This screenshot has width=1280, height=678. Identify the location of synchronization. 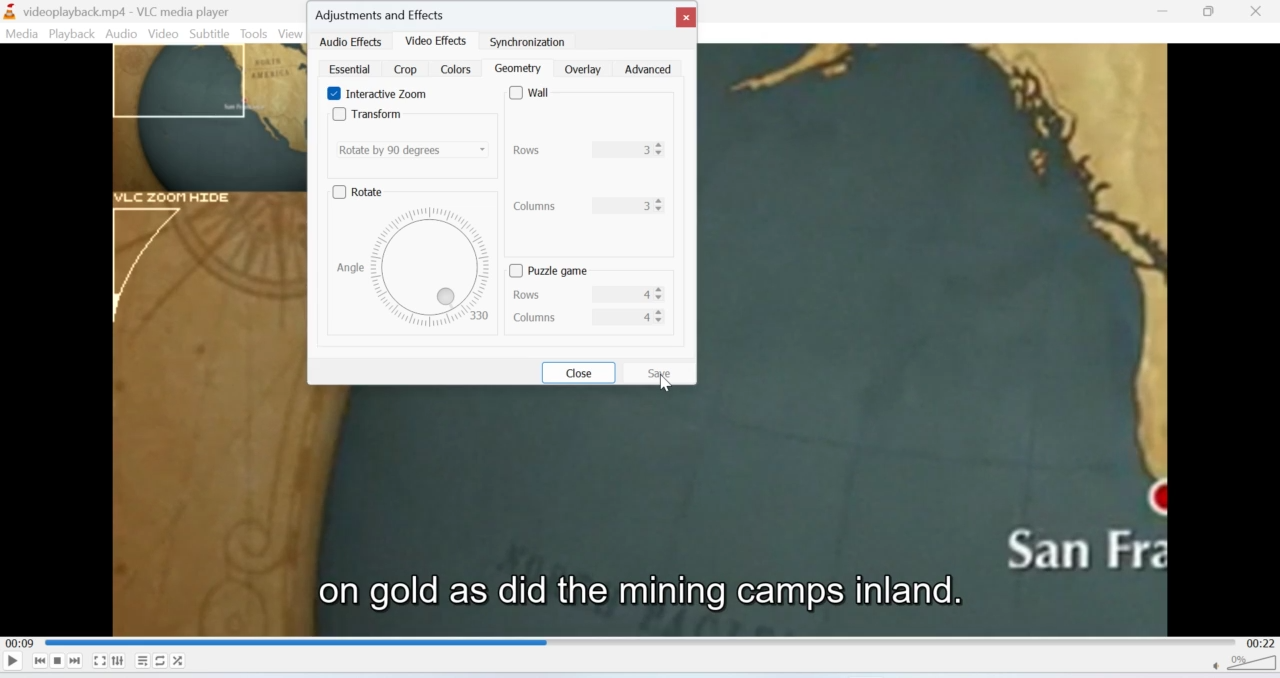
(528, 42).